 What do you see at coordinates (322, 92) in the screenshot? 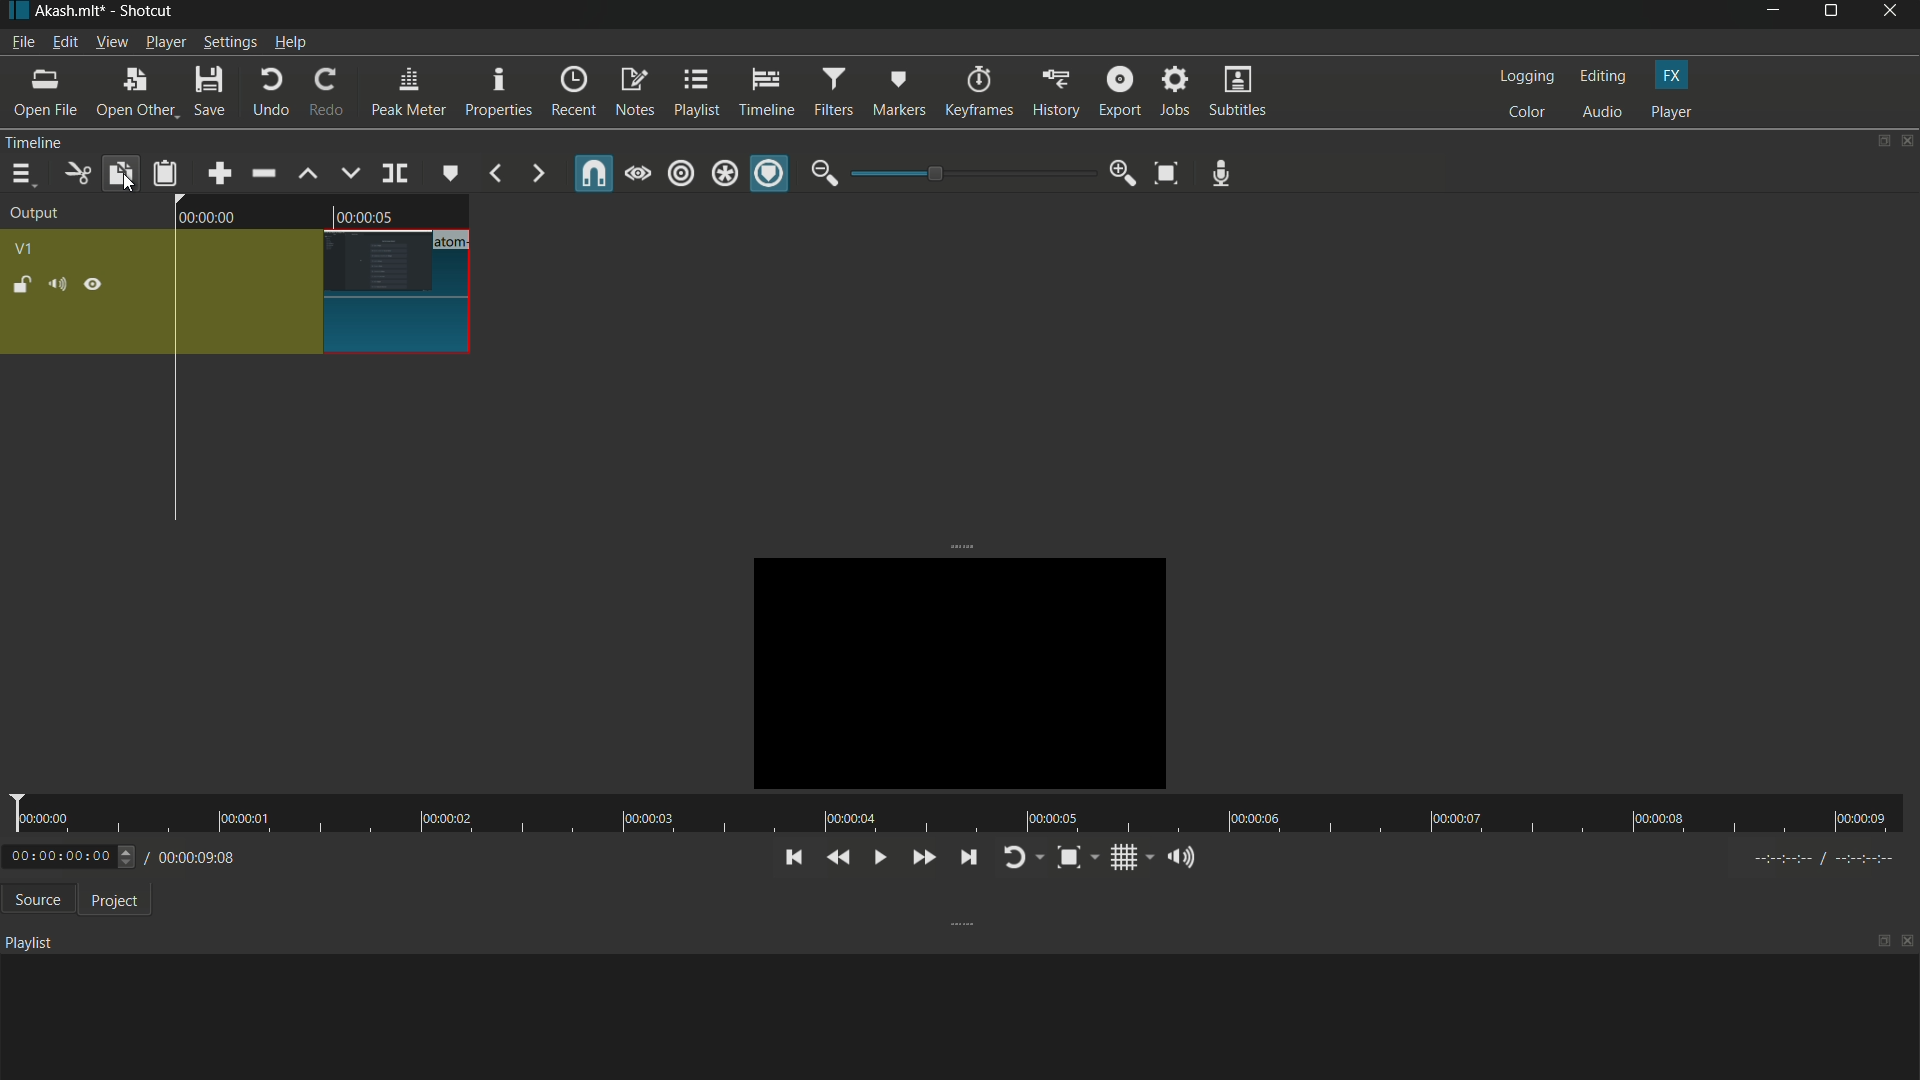
I see `redo` at bounding box center [322, 92].